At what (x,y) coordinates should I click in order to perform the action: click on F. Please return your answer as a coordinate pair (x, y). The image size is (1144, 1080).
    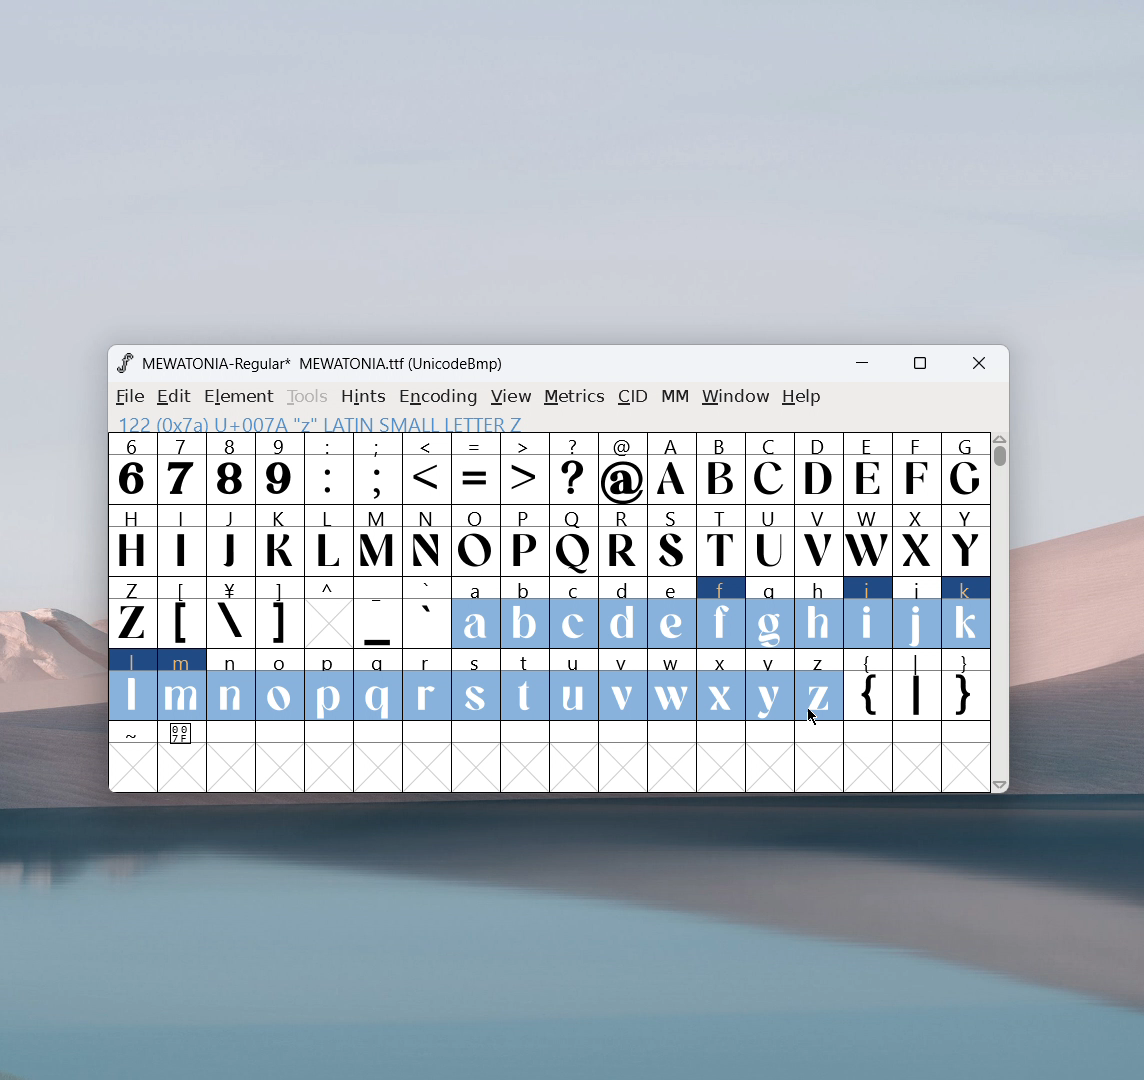
    Looking at the image, I should click on (915, 467).